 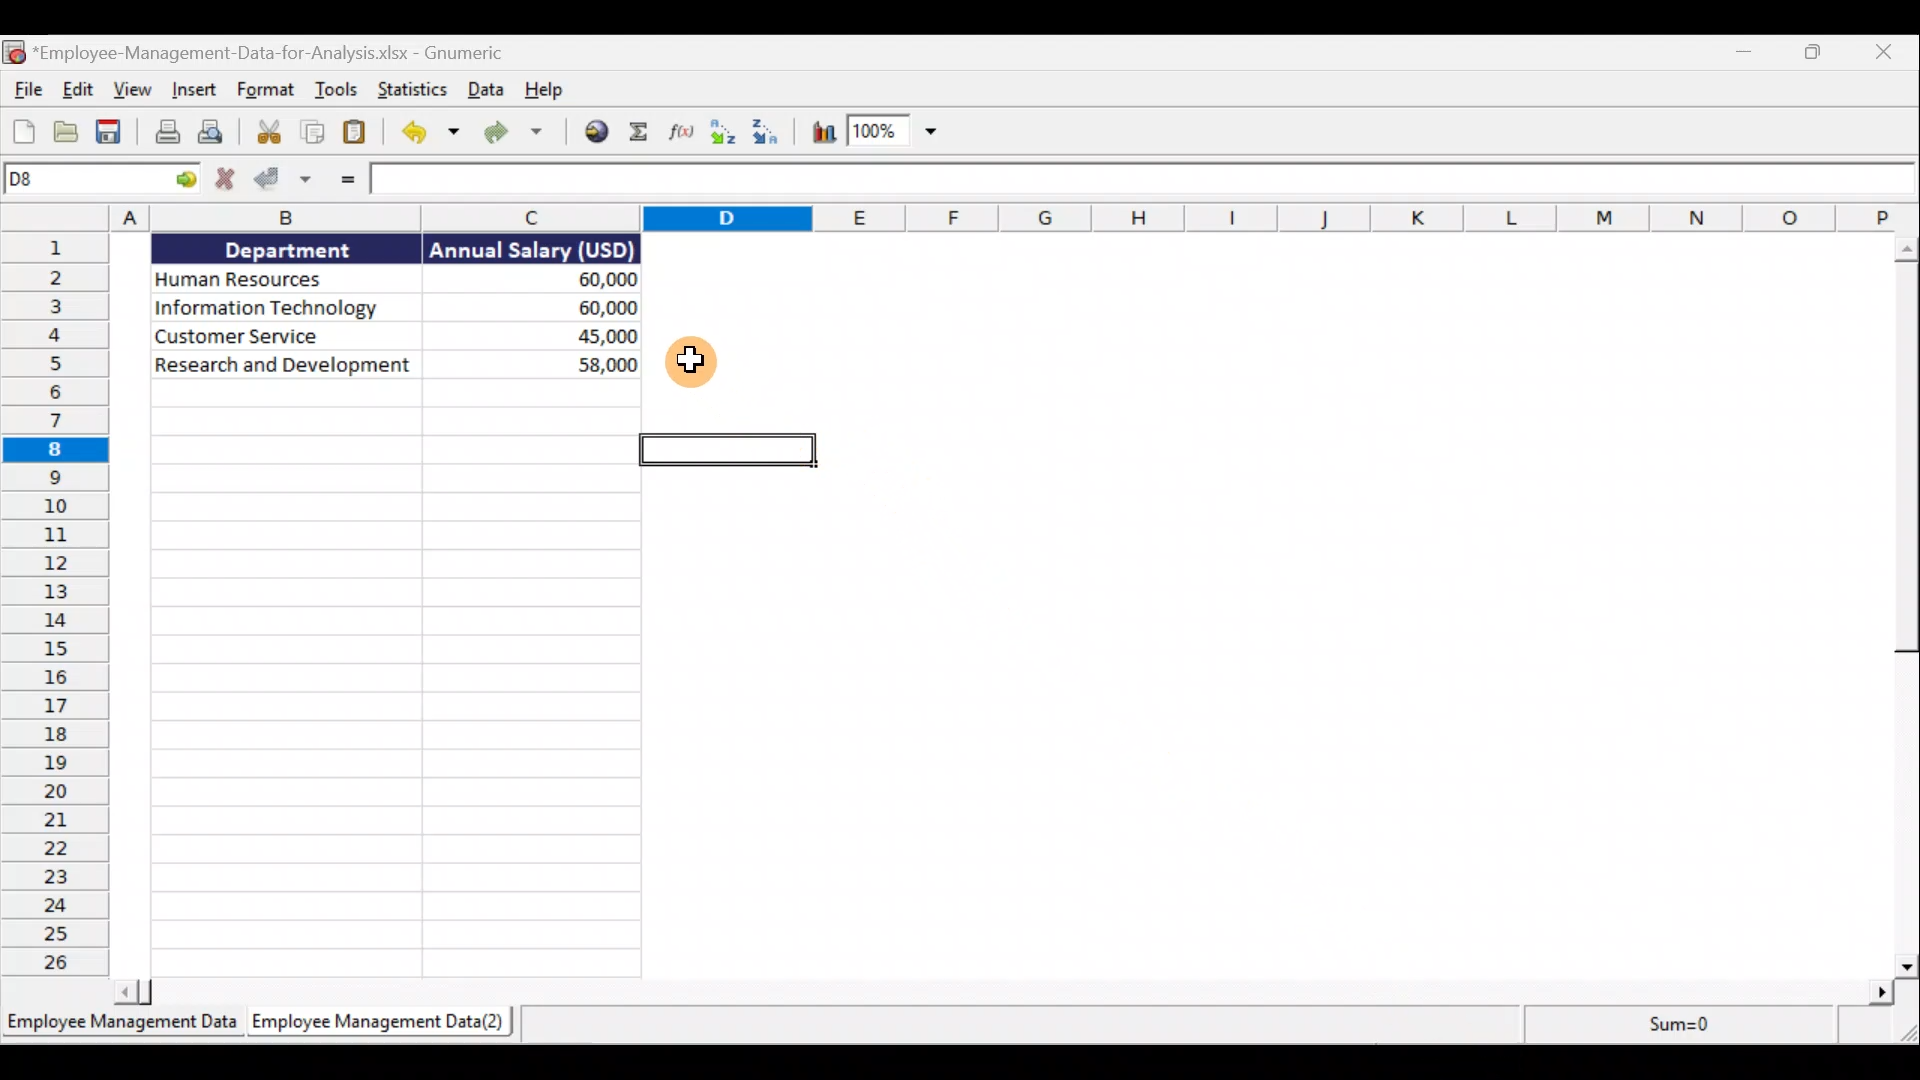 What do you see at coordinates (69, 130) in the screenshot?
I see `Open a file` at bounding box center [69, 130].